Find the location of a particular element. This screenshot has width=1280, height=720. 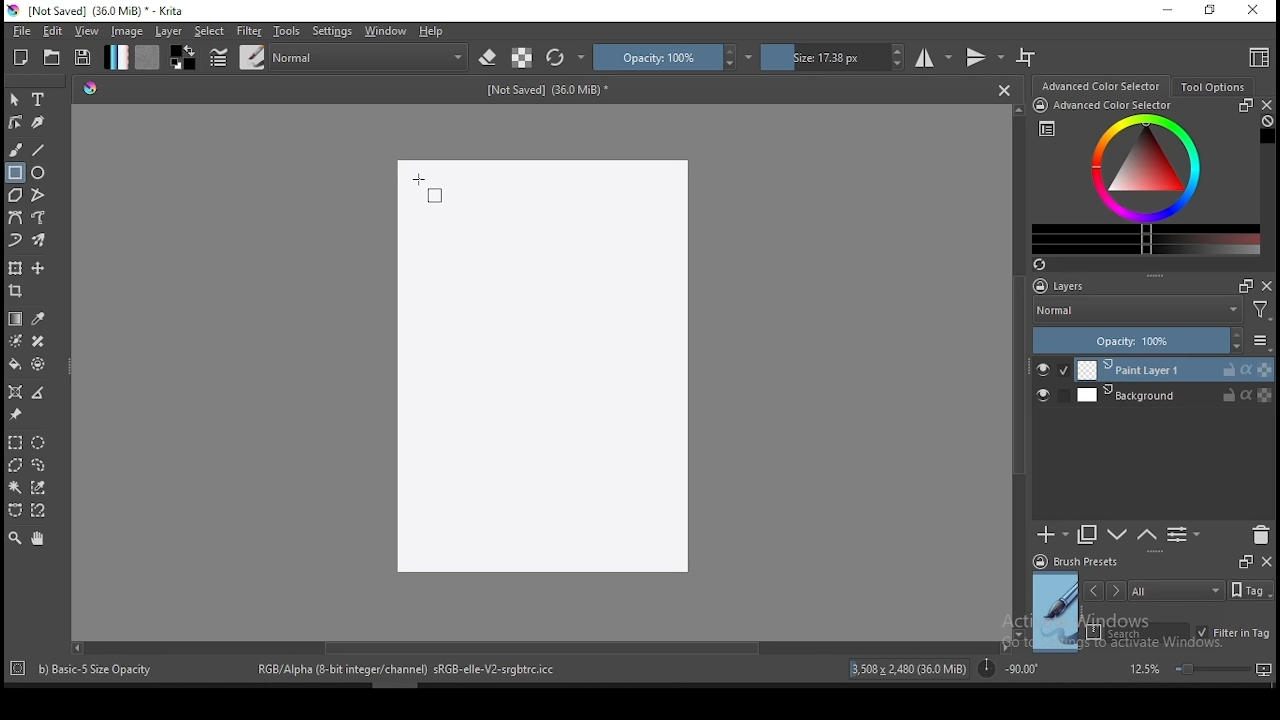

image is located at coordinates (126, 31).